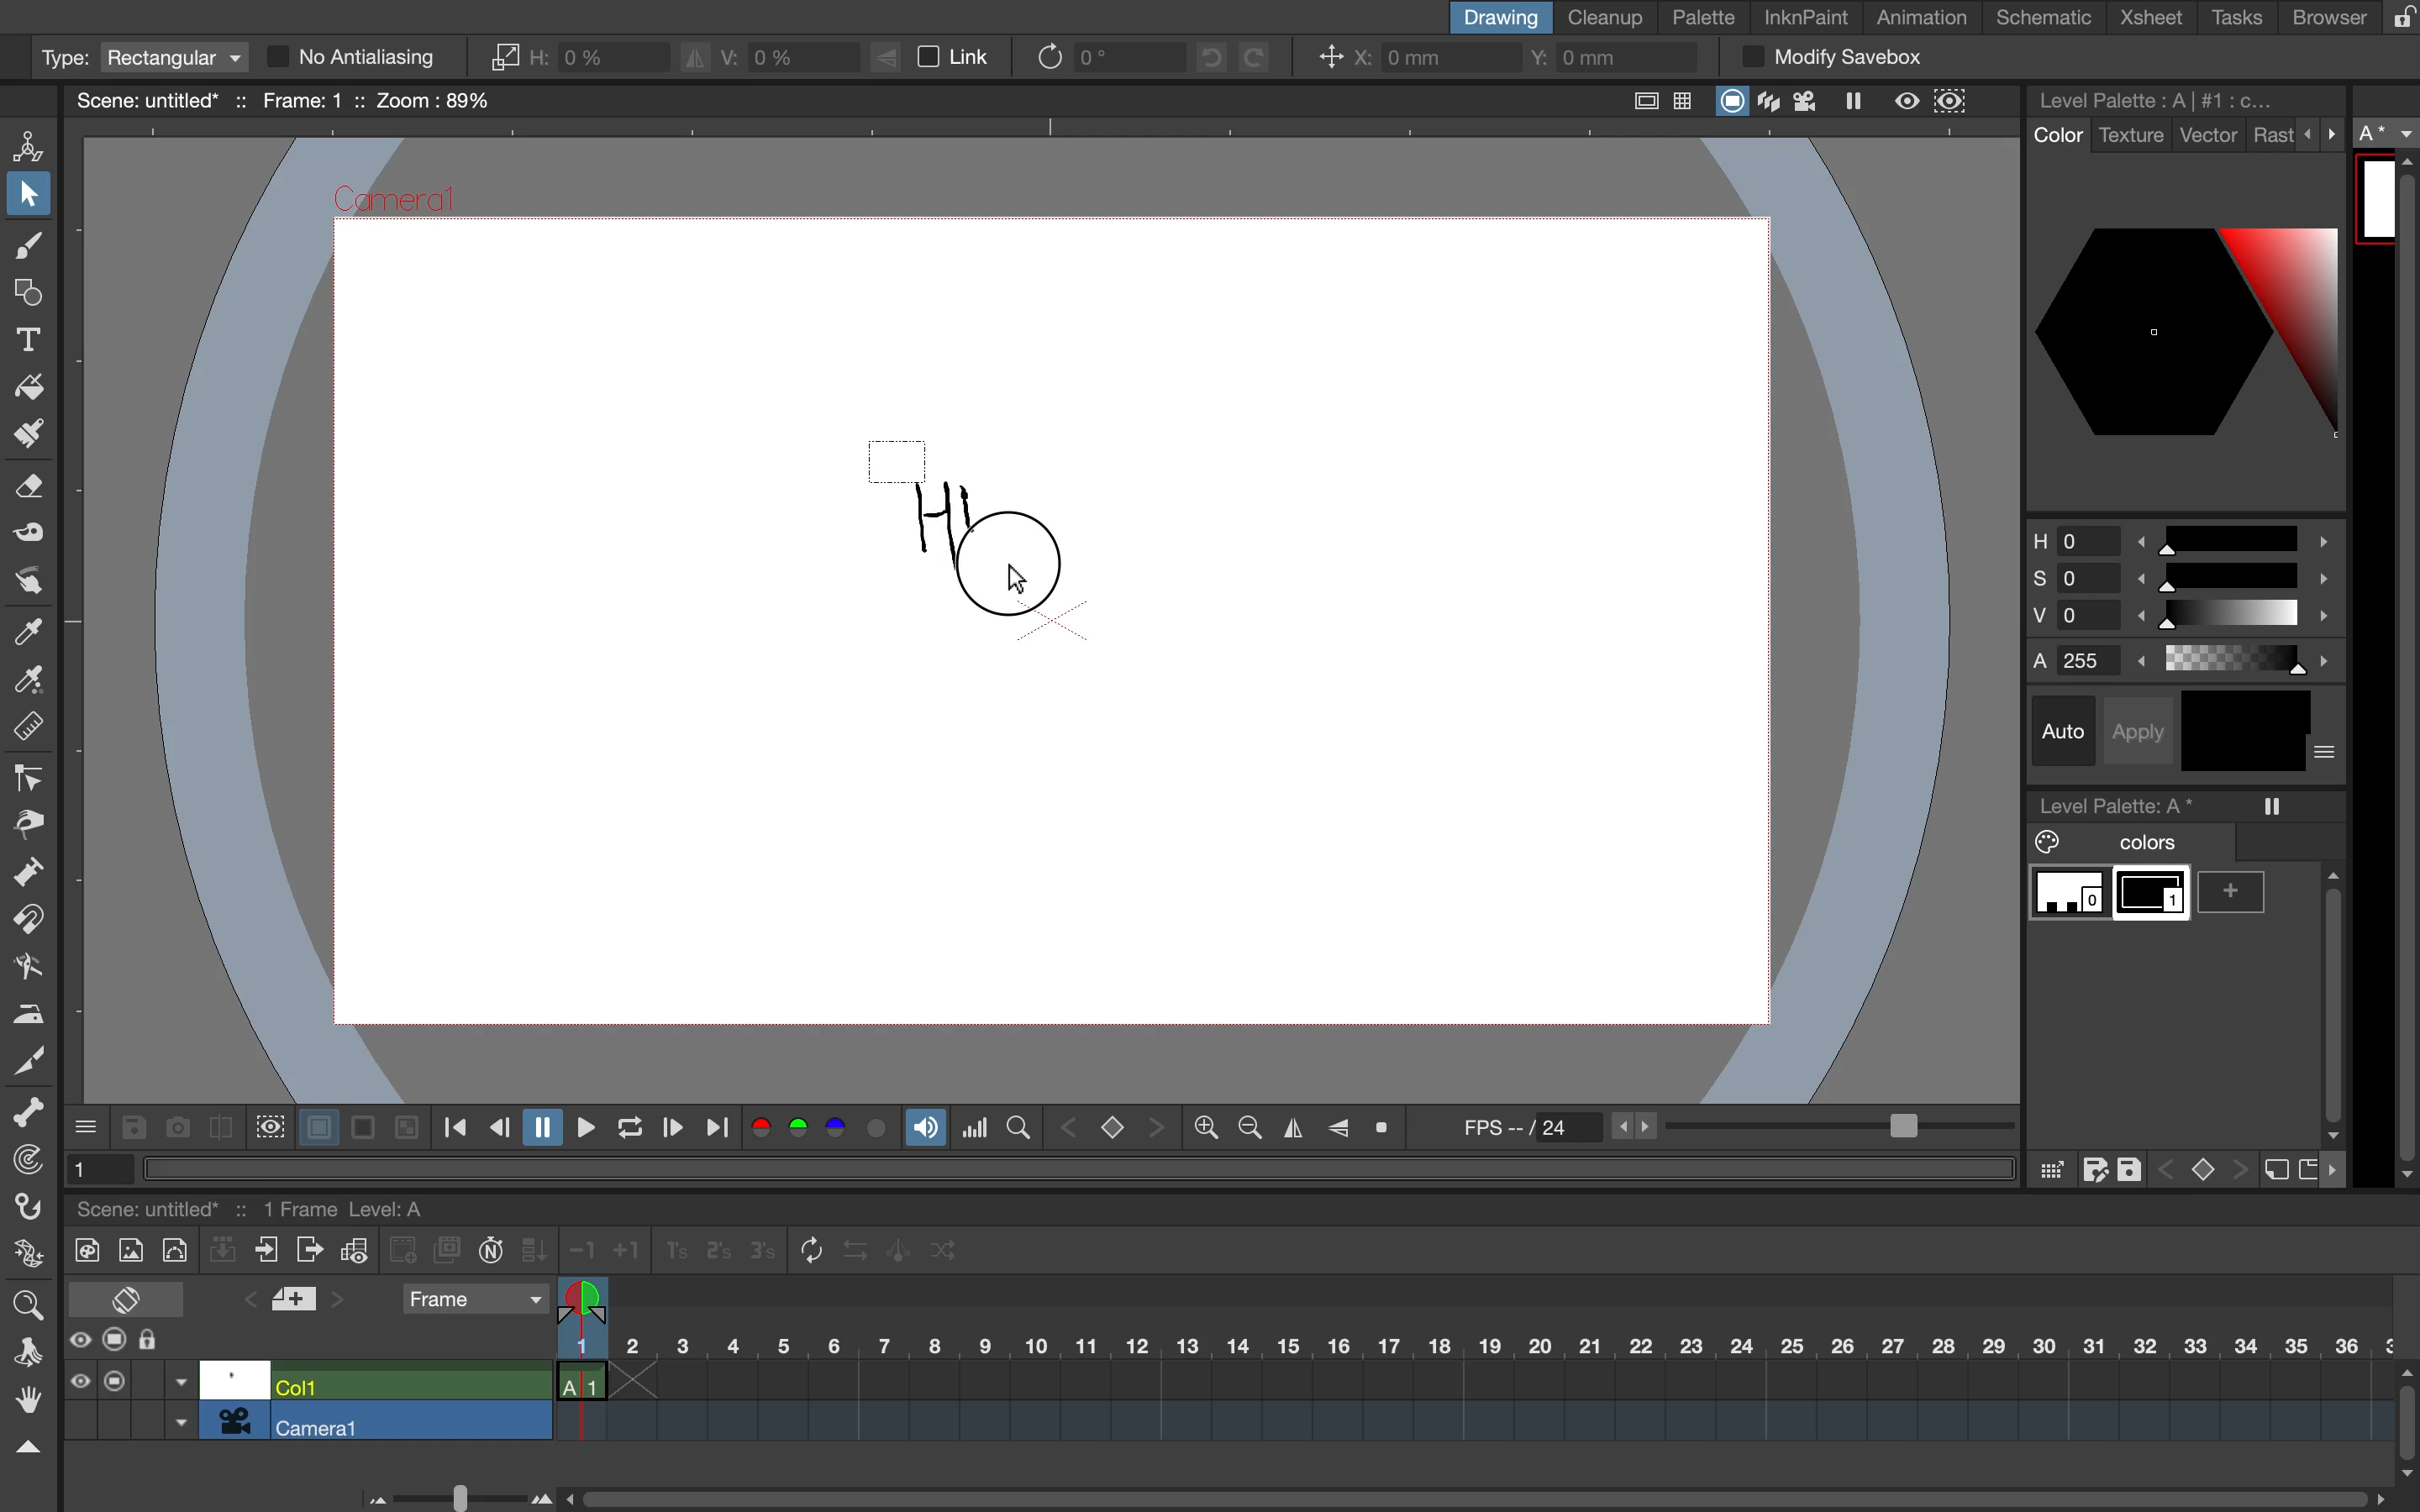  What do you see at coordinates (129, 1252) in the screenshot?
I see `new raster level` at bounding box center [129, 1252].